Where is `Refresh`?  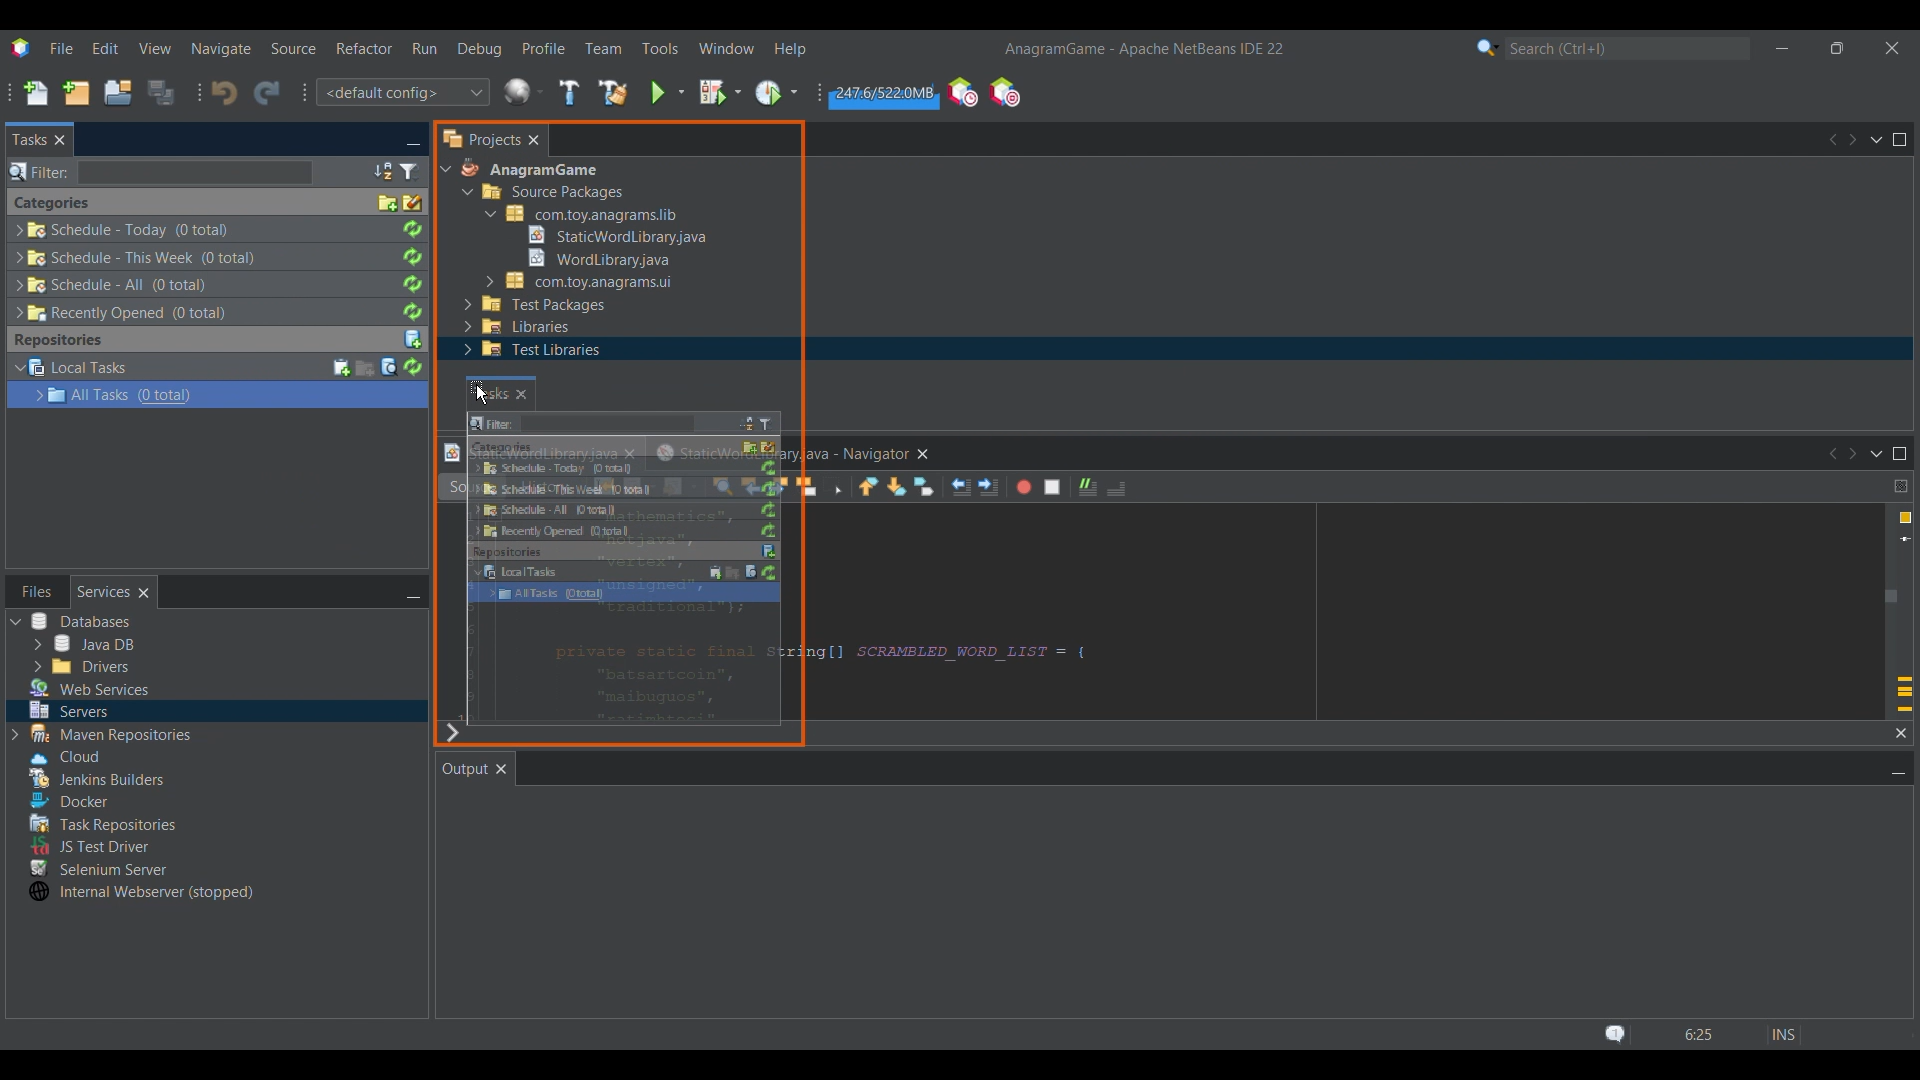 Refresh is located at coordinates (412, 367).